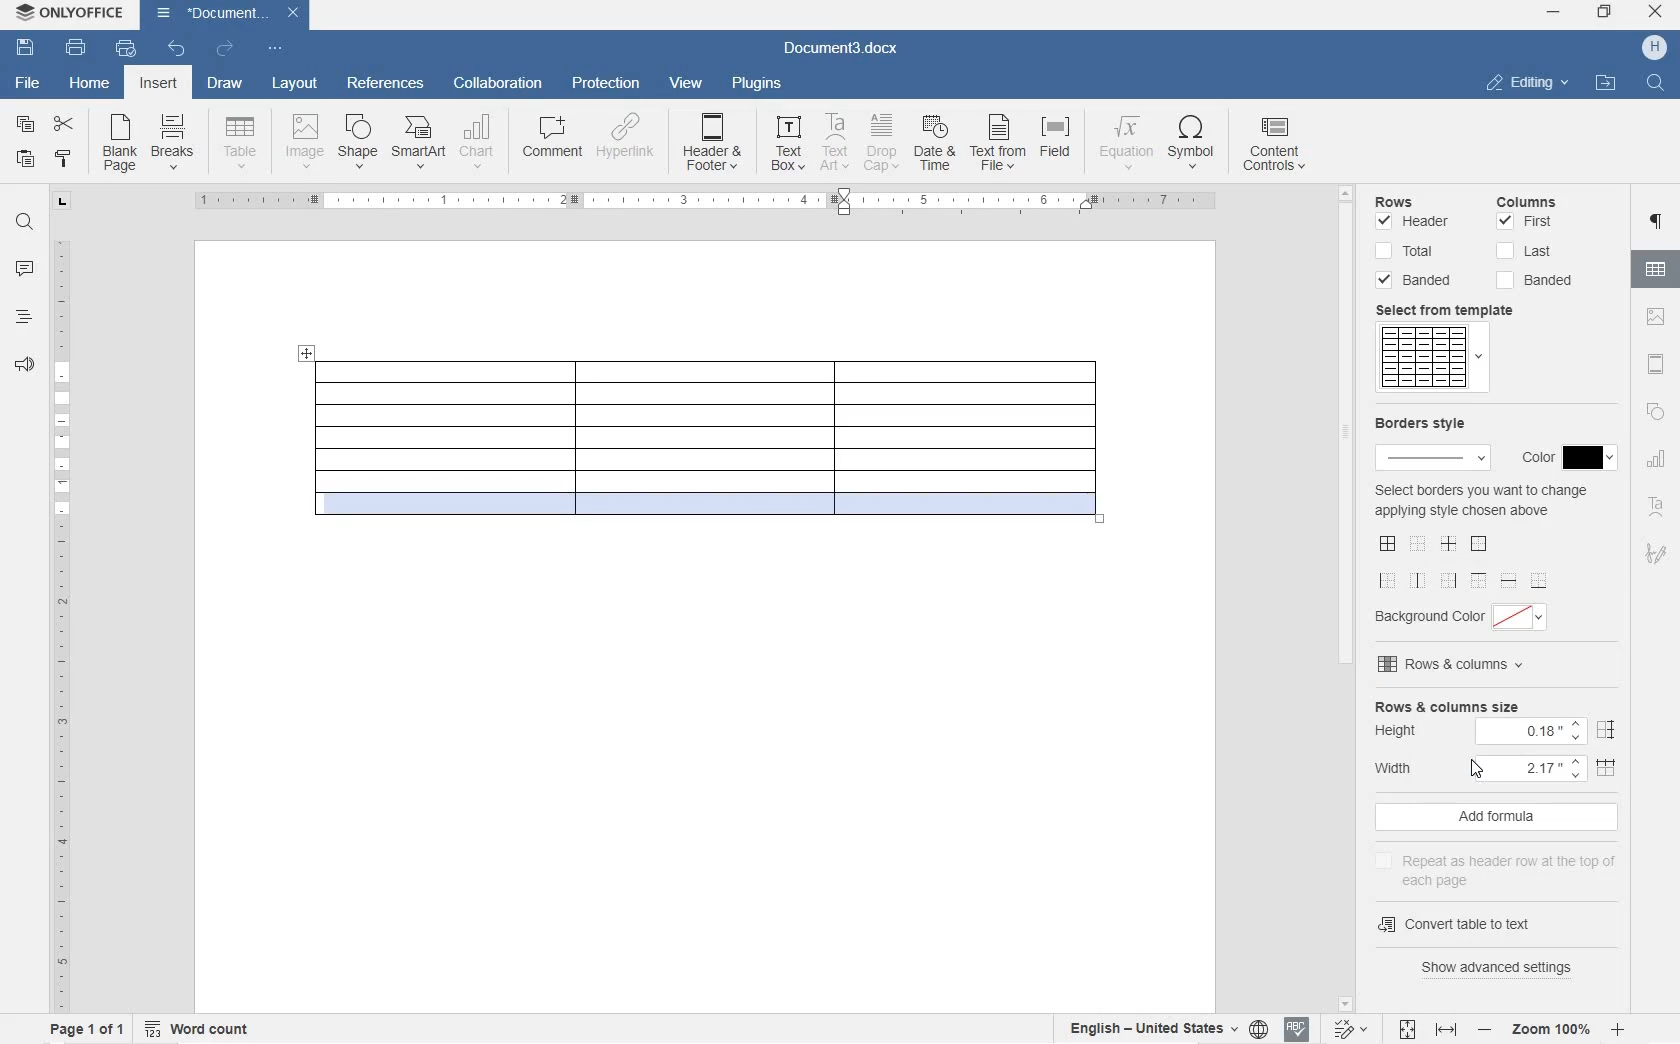 The height and width of the screenshot is (1044, 1680). Describe the element at coordinates (305, 142) in the screenshot. I see `IMAGE` at that location.